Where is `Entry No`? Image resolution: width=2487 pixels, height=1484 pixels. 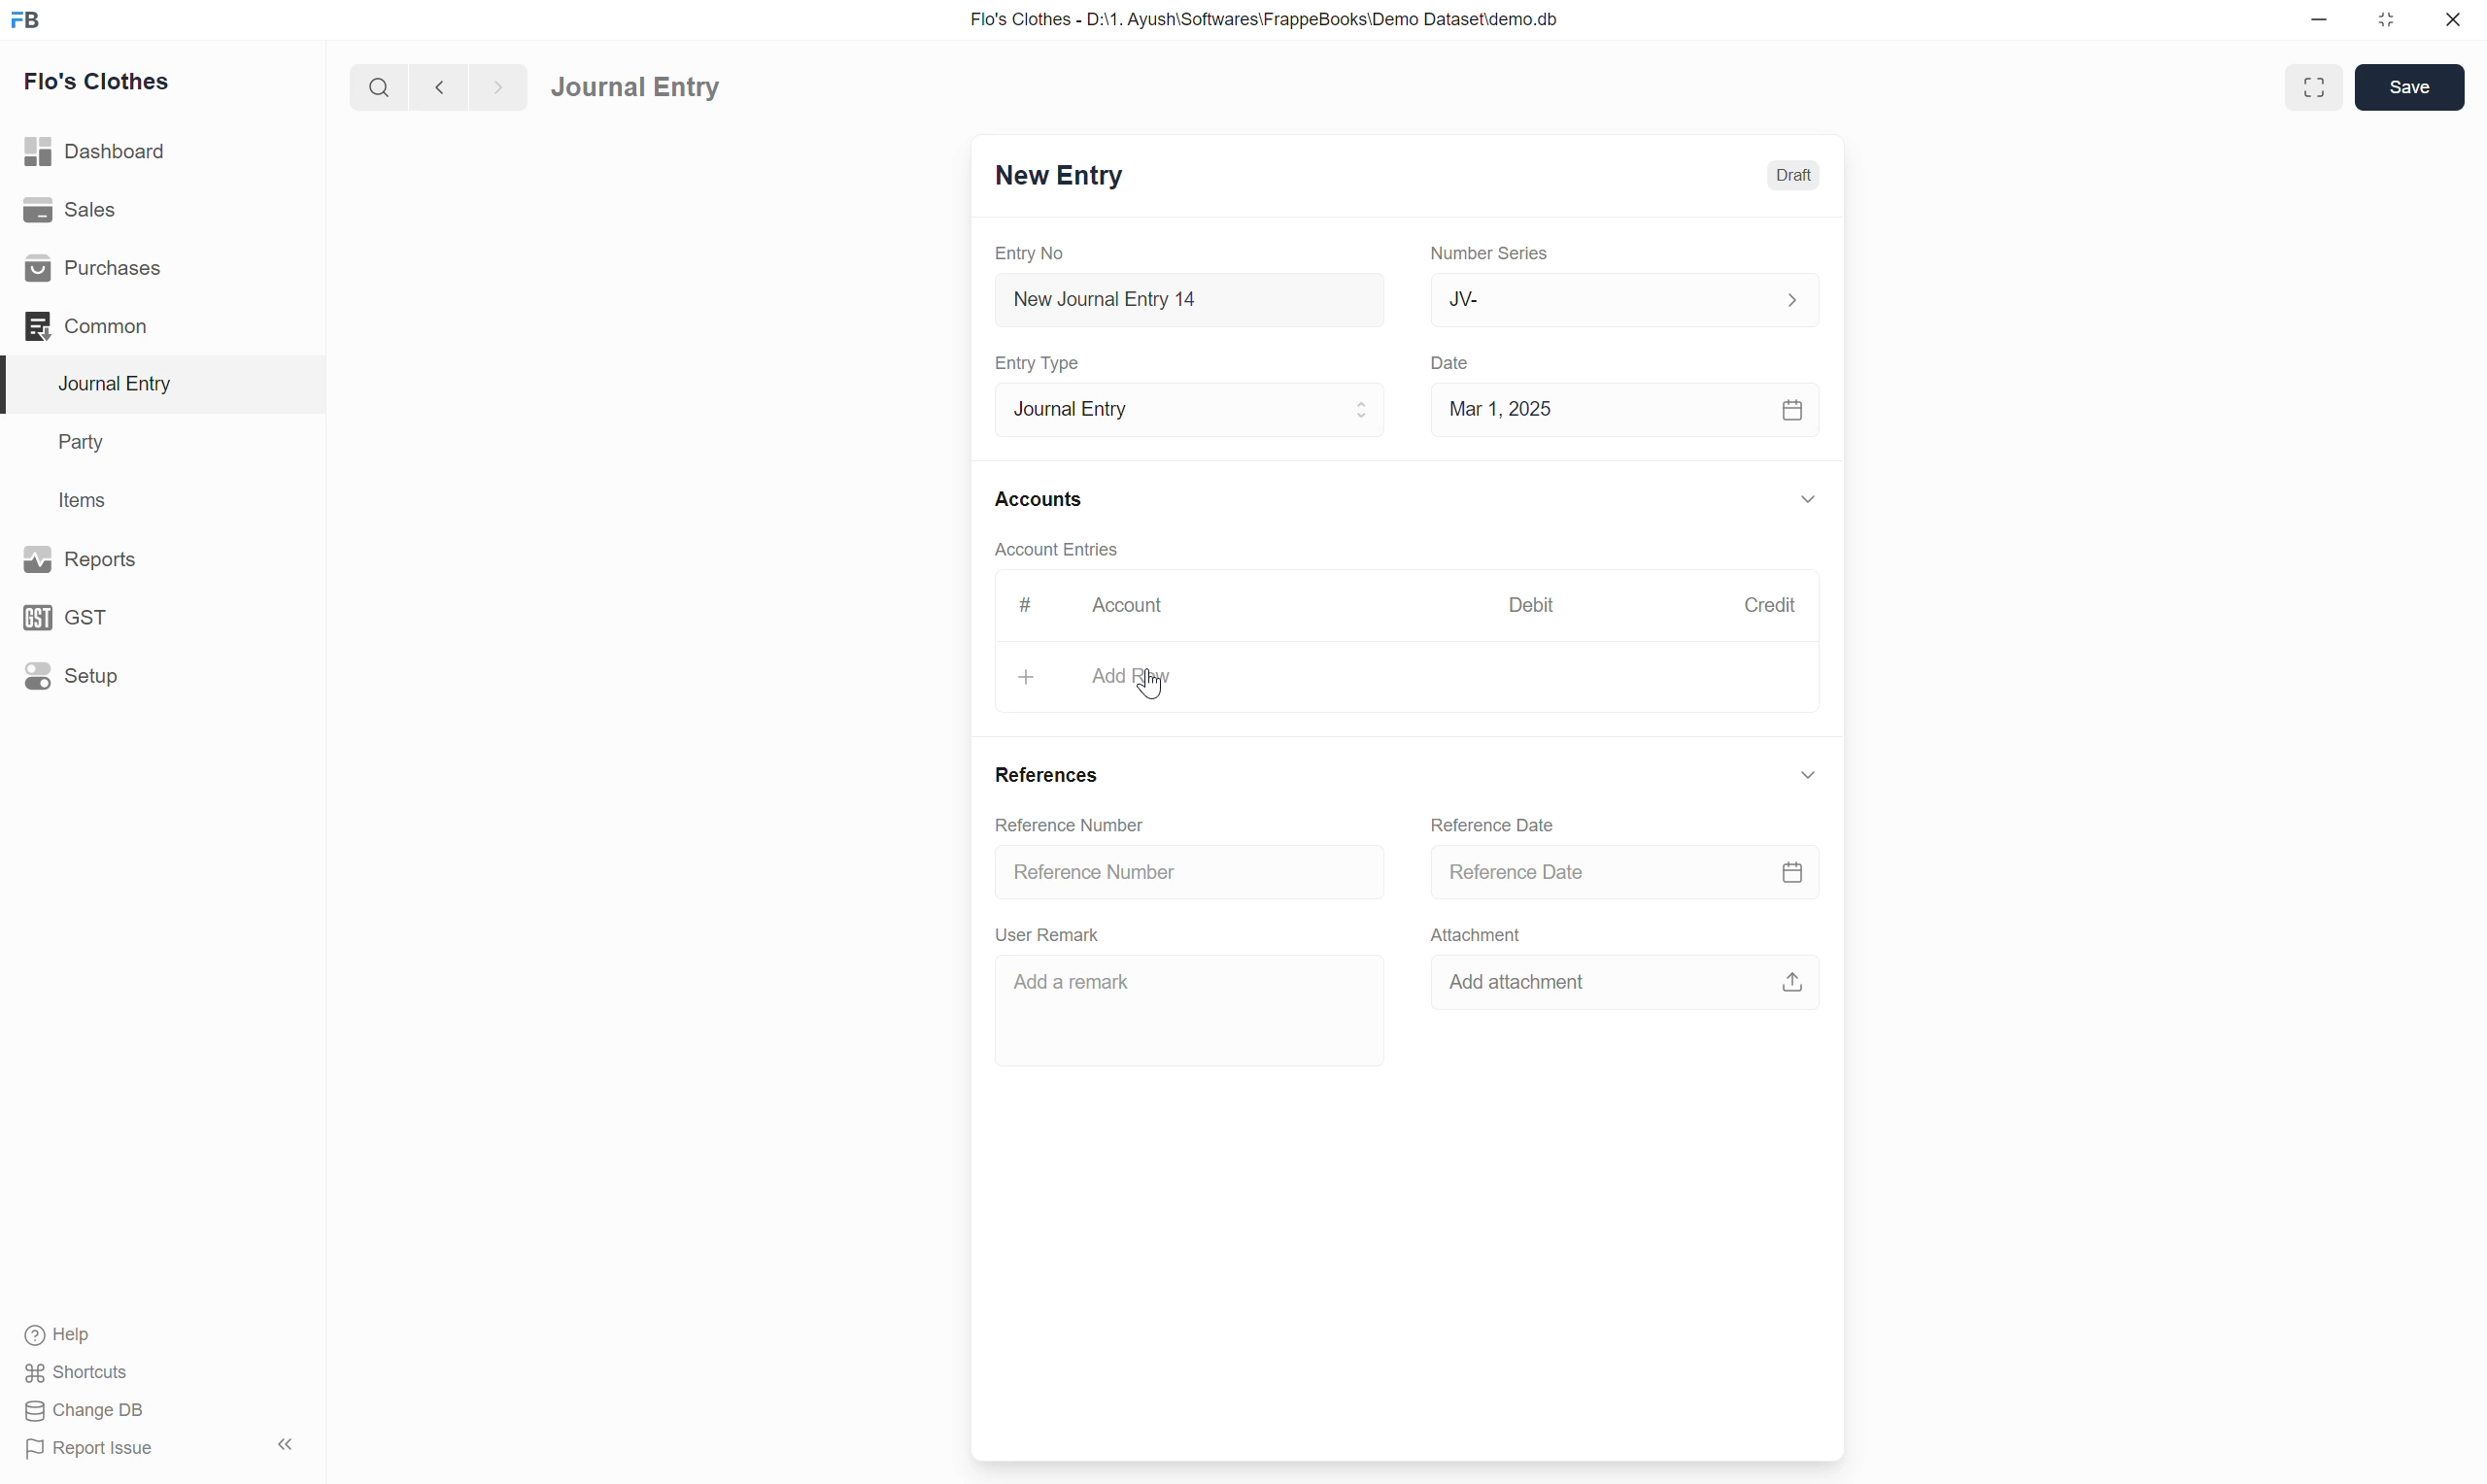
Entry No is located at coordinates (1034, 253).